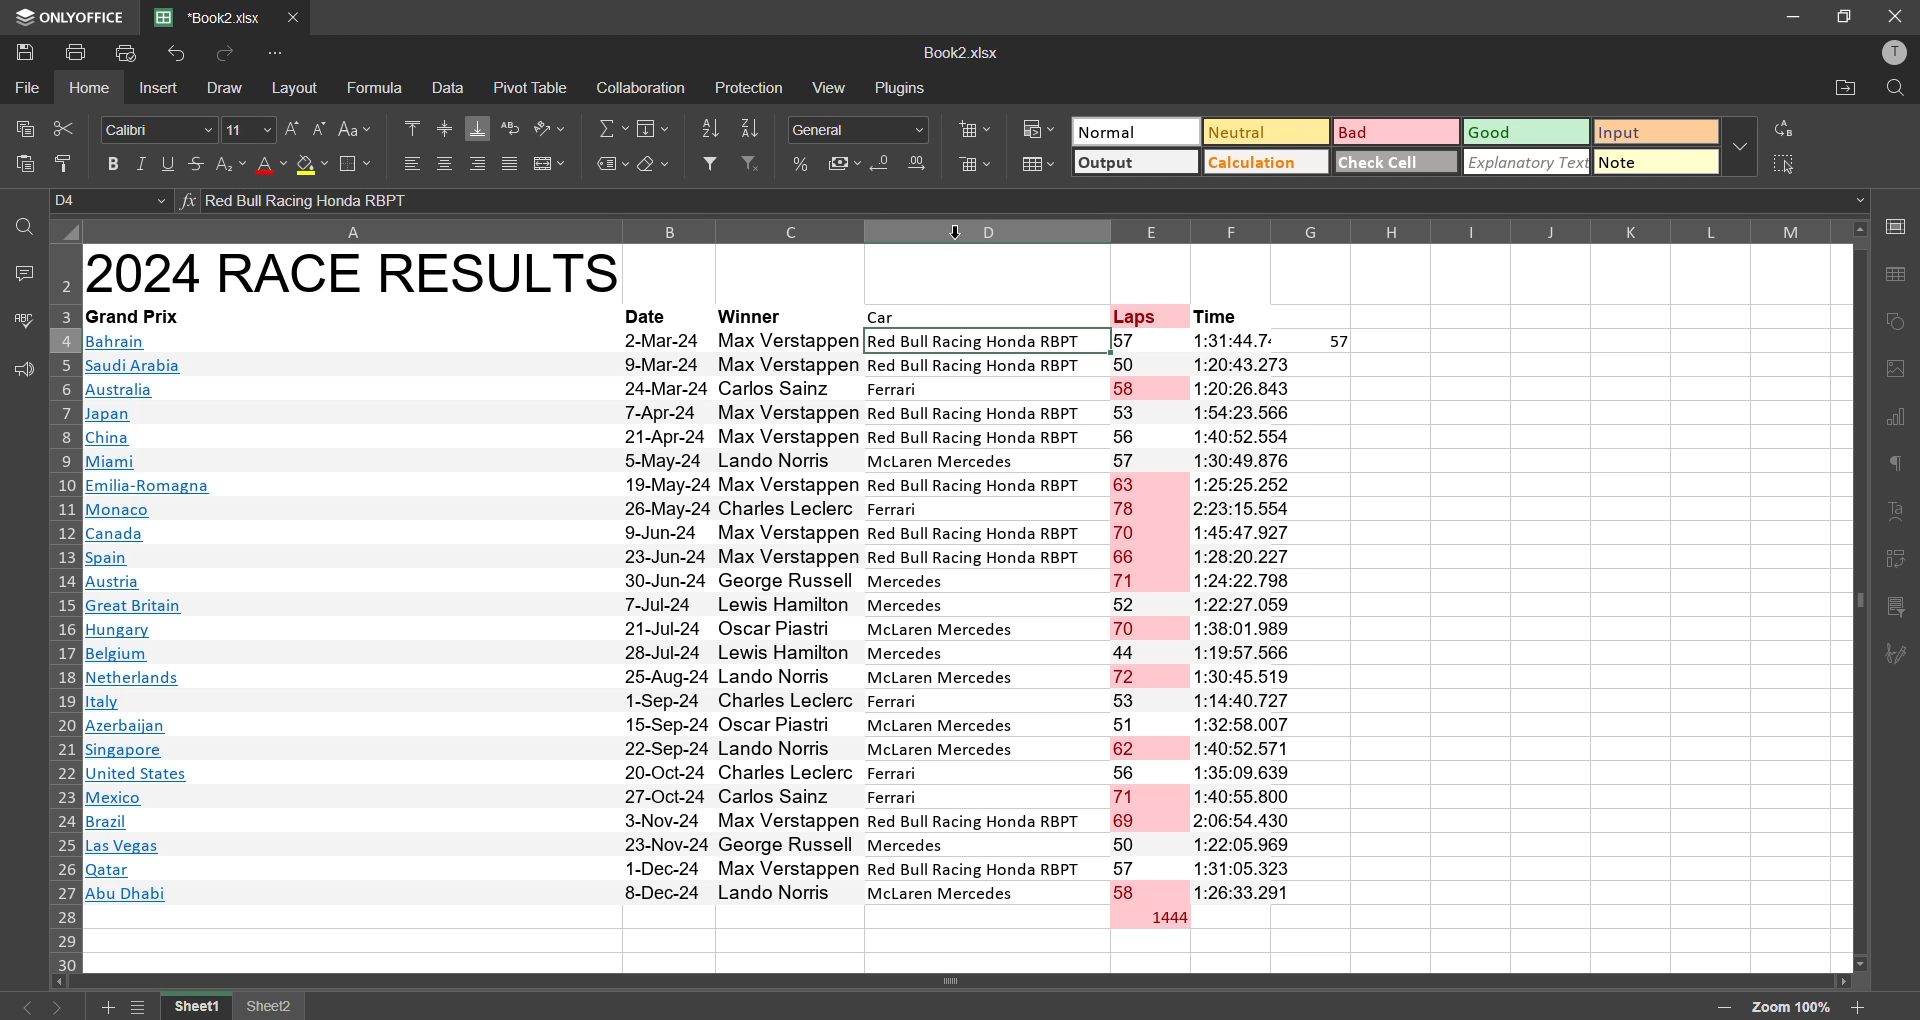 This screenshot has height=1020, width=1920. I want to click on insert, so click(160, 90).